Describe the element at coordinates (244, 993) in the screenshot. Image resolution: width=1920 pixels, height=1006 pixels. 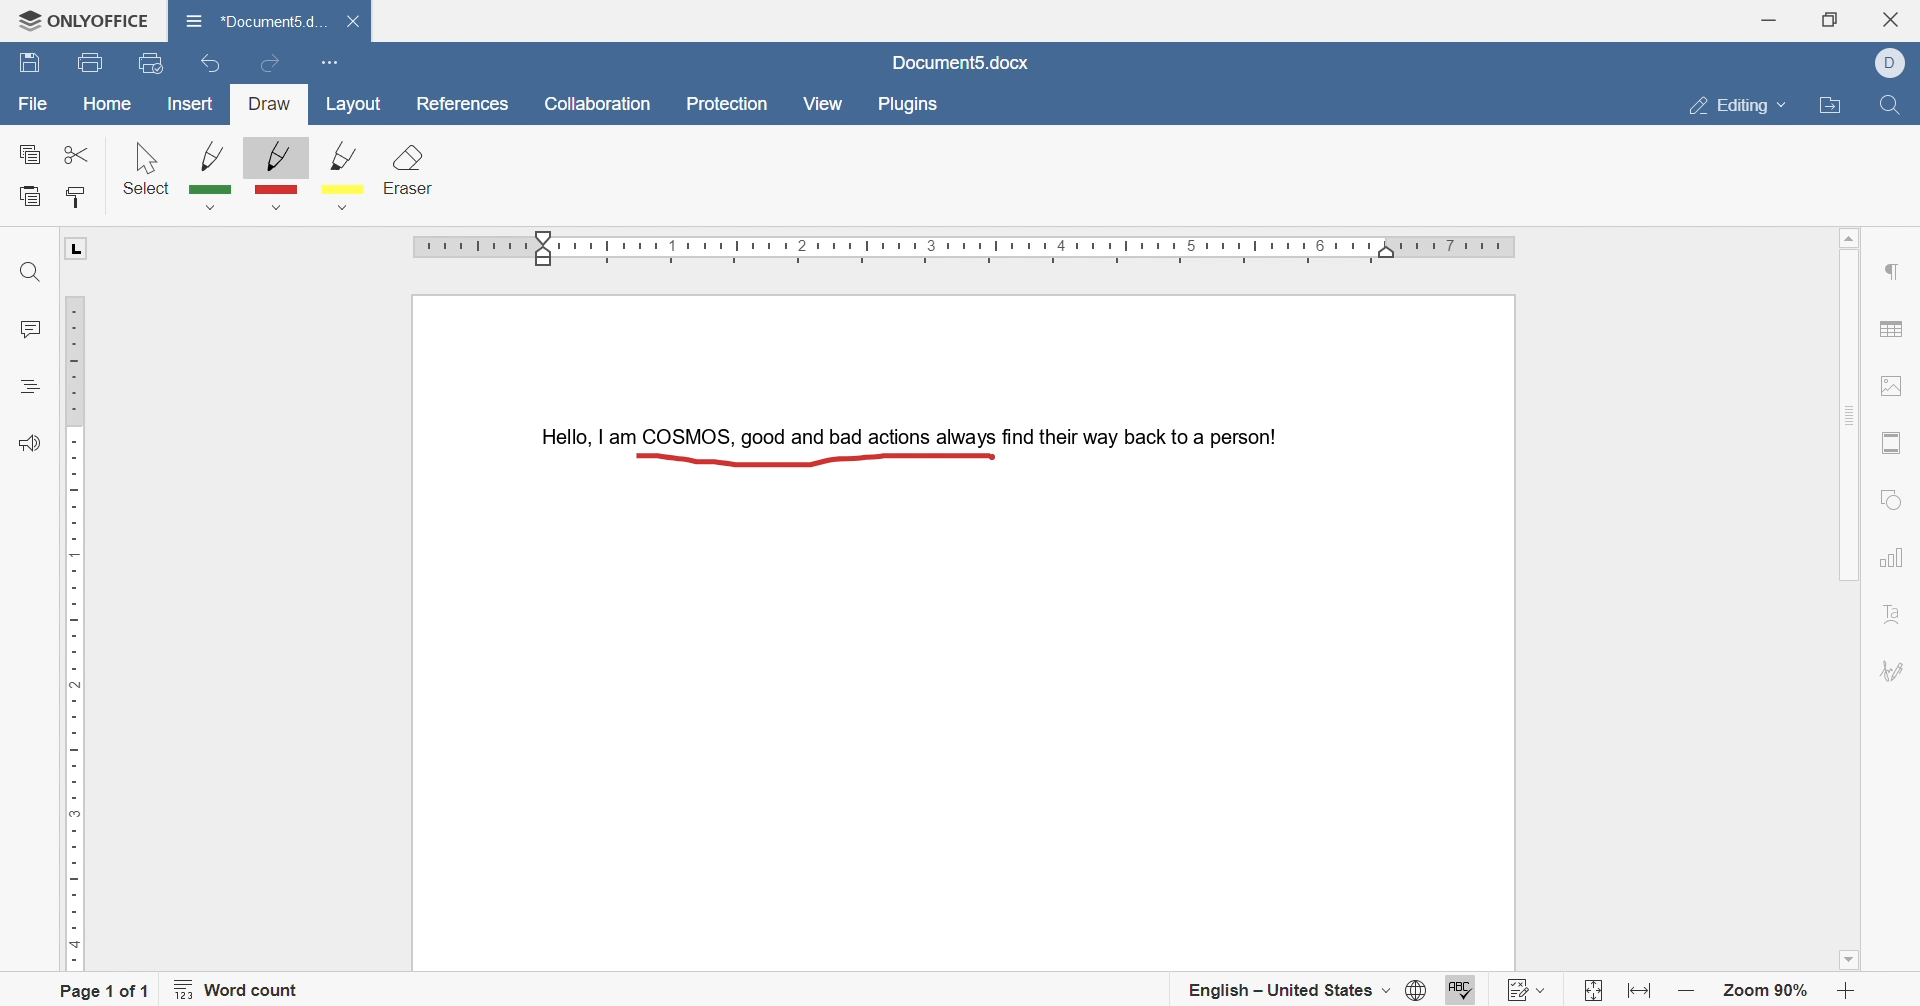
I see `word count` at that location.